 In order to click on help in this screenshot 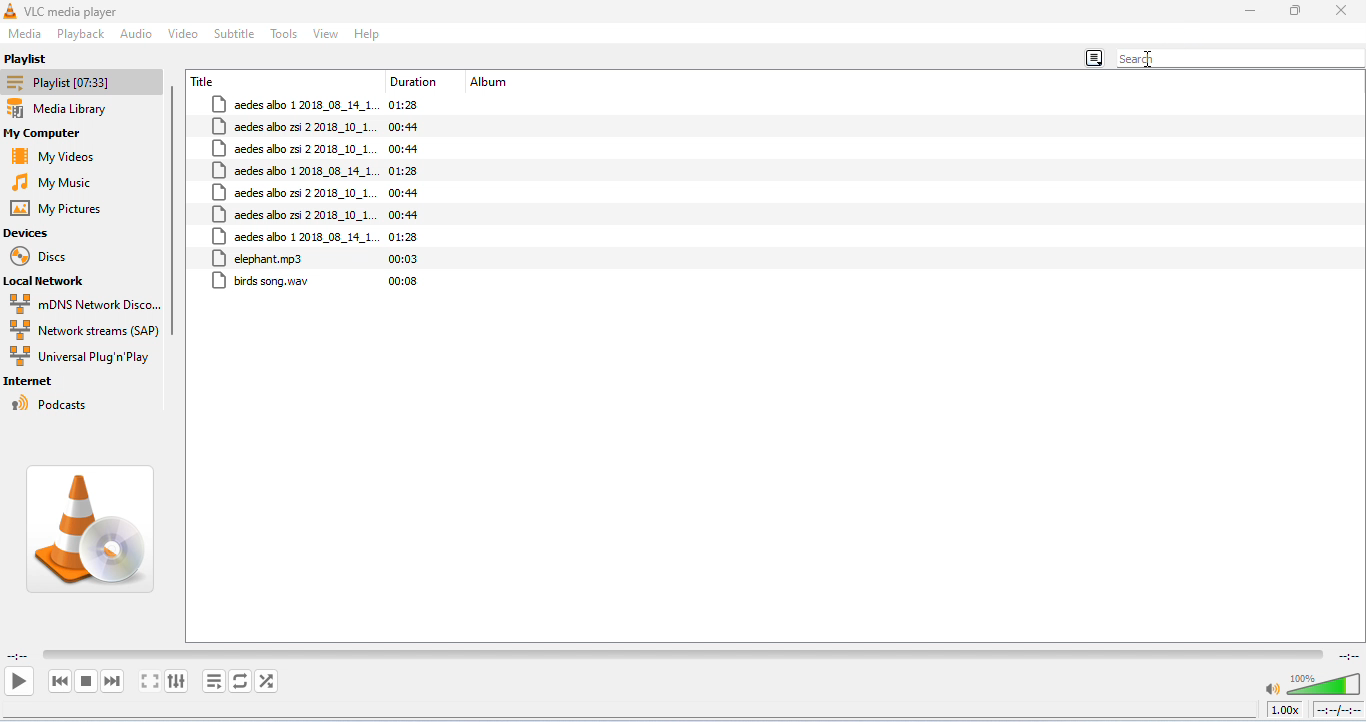, I will do `click(368, 34)`.